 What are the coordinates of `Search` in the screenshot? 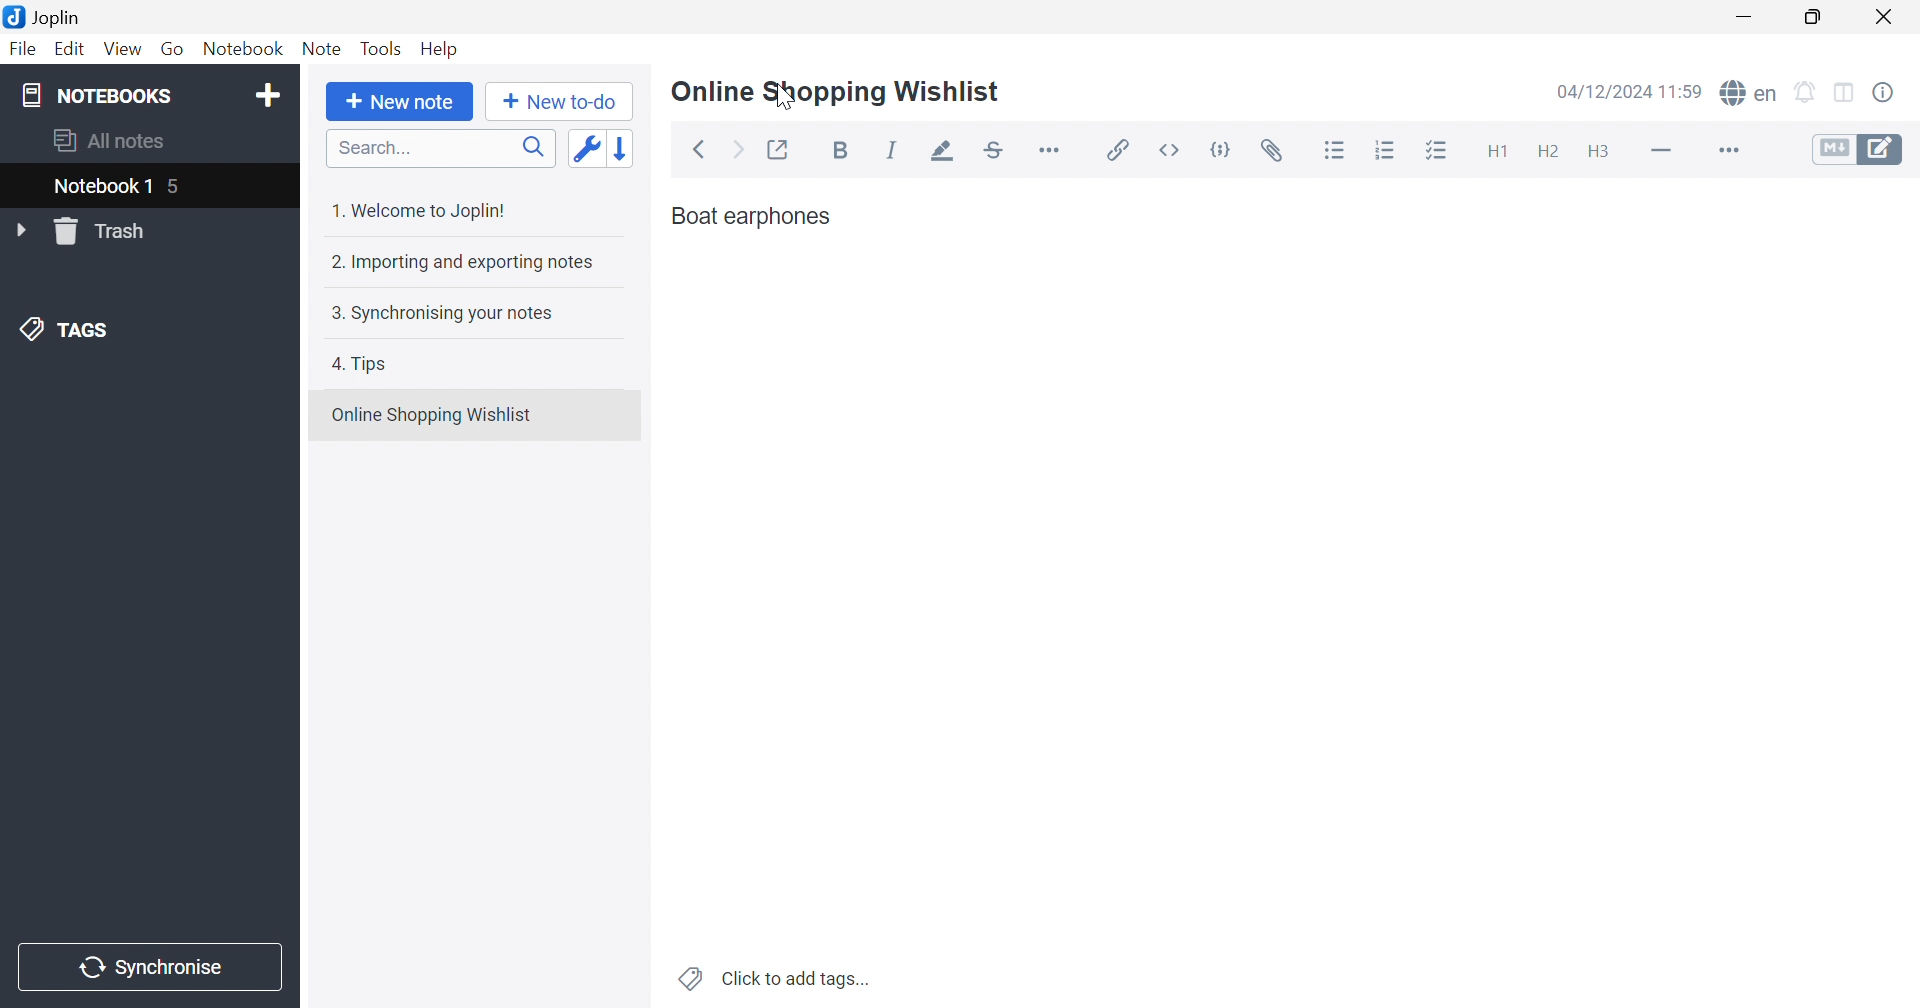 It's located at (442, 149).